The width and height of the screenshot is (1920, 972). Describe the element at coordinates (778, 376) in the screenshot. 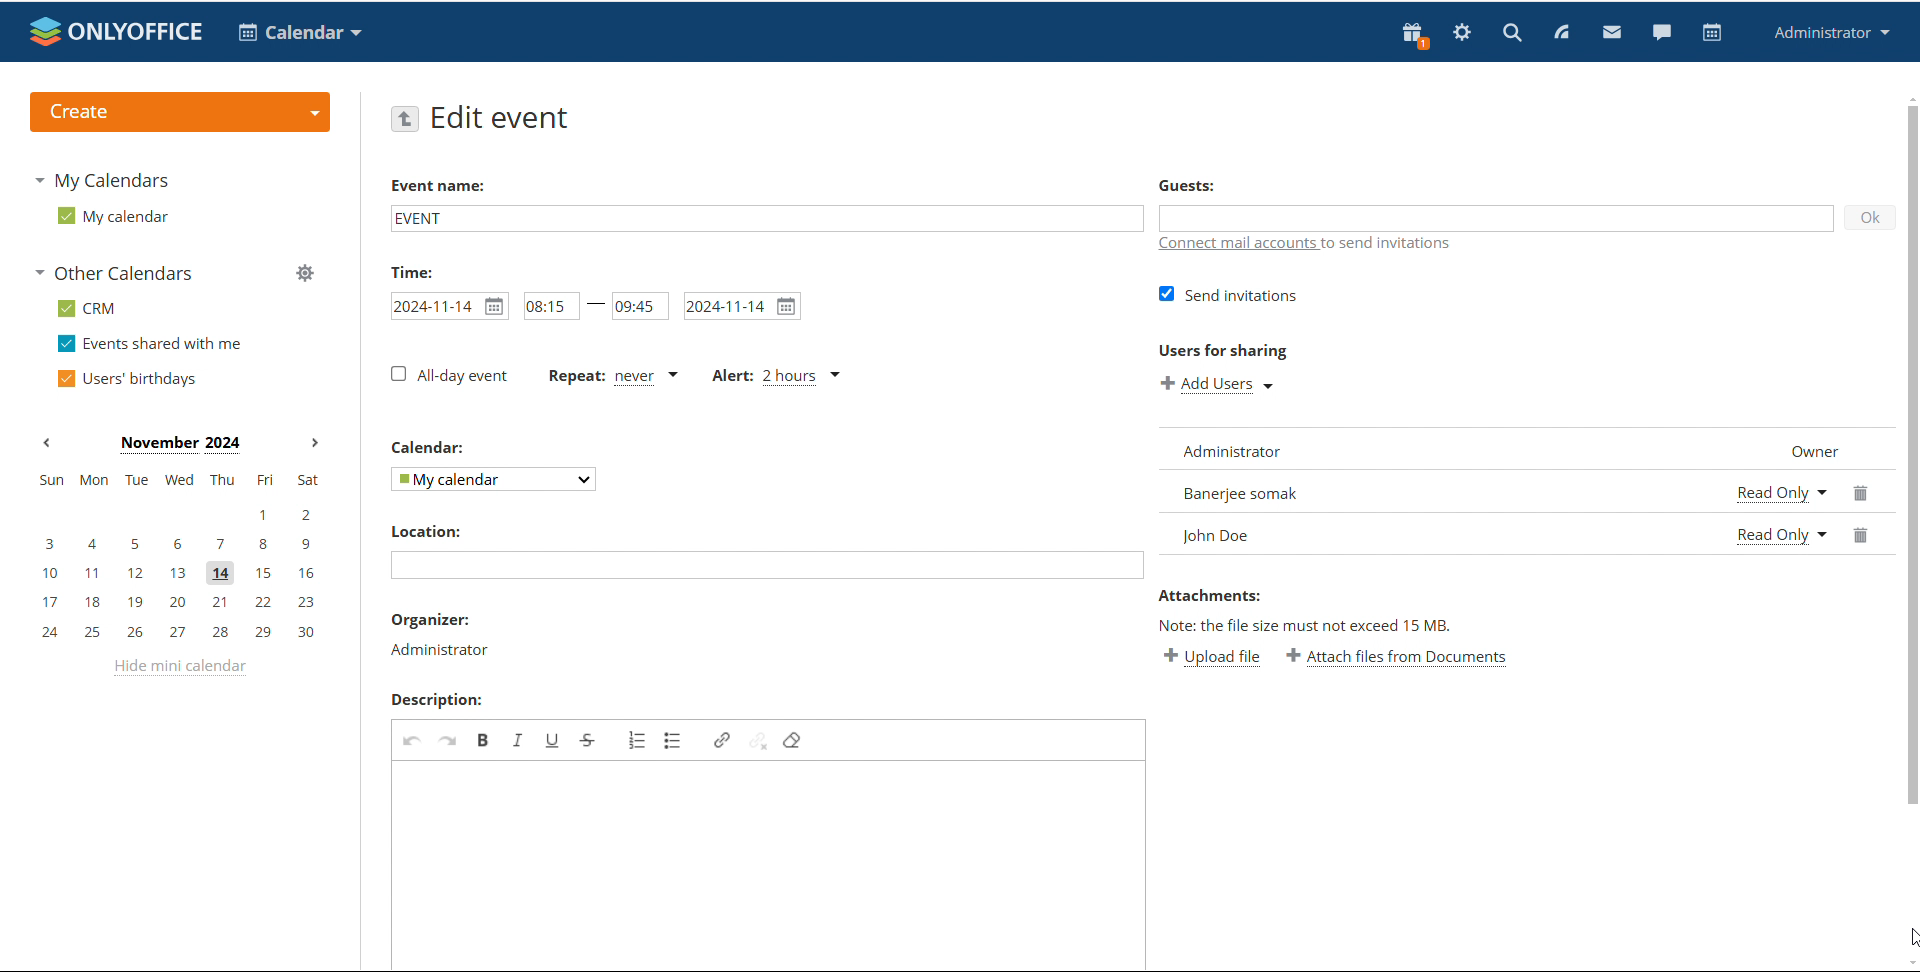

I see `alert type` at that location.